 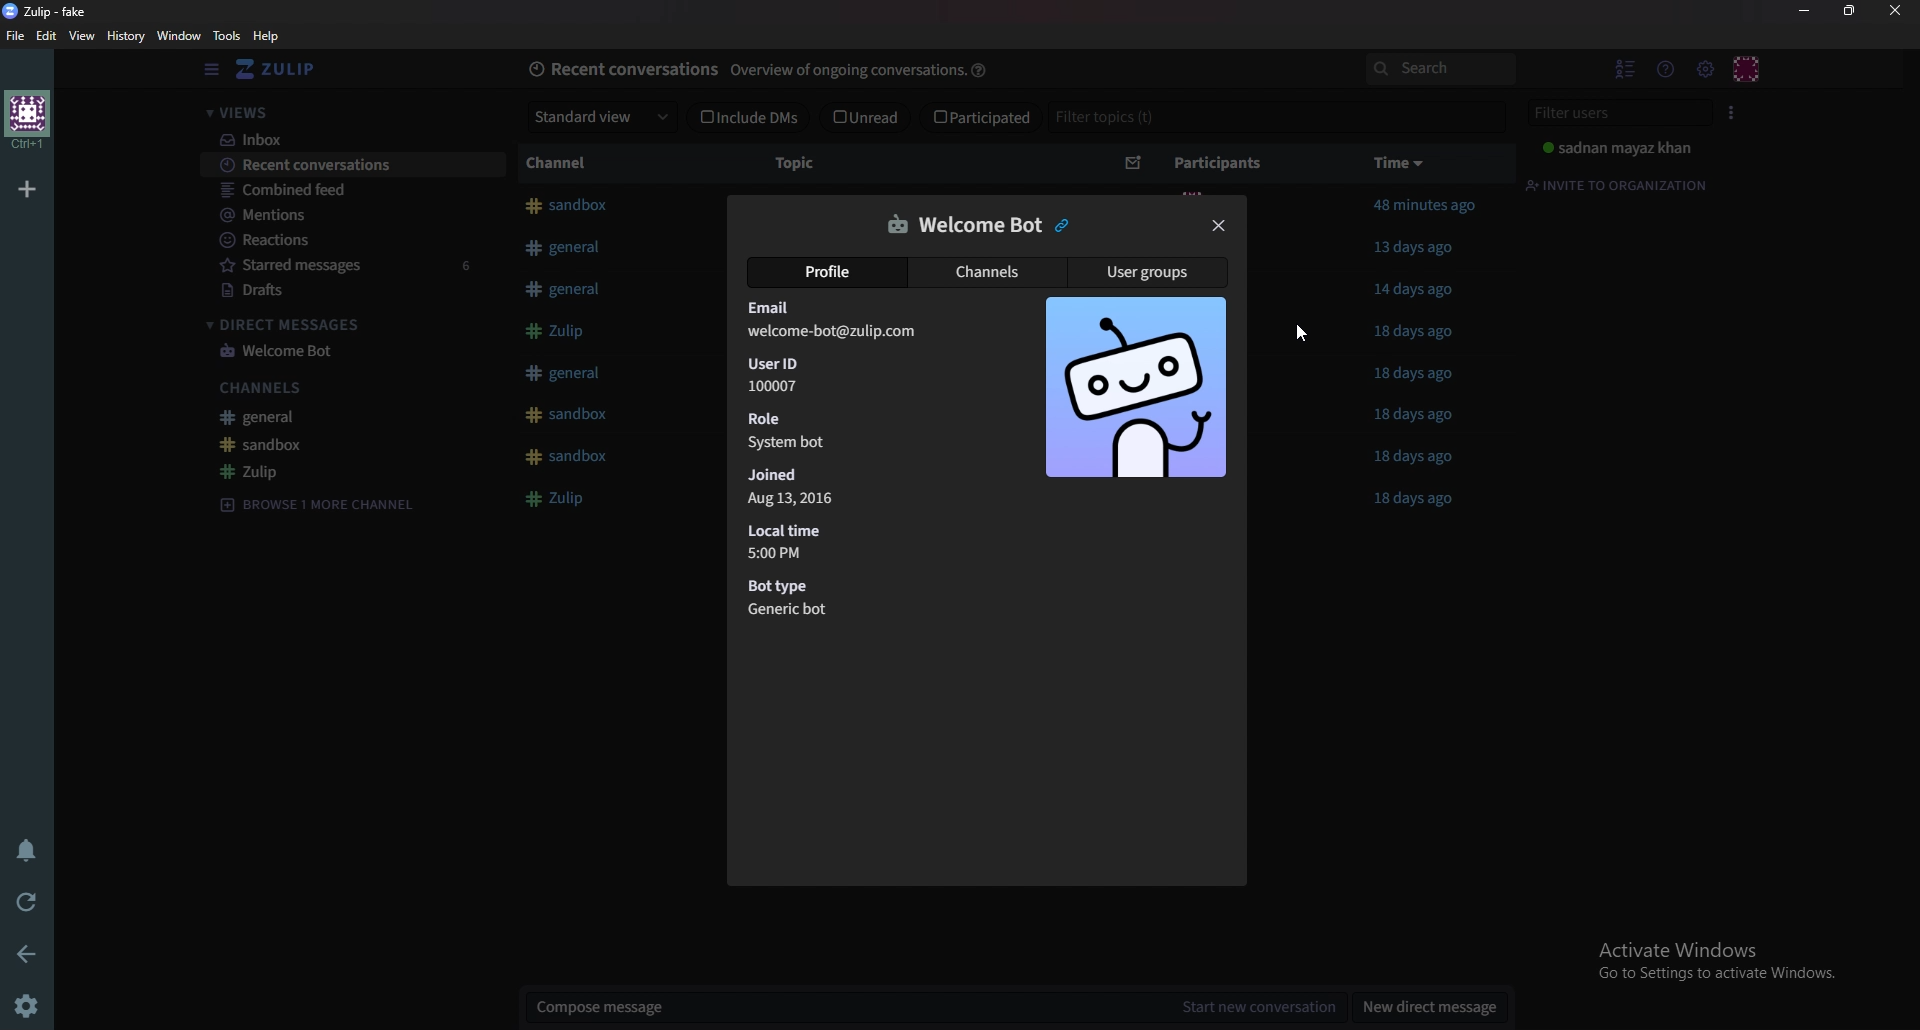 I want to click on History, so click(x=125, y=37).